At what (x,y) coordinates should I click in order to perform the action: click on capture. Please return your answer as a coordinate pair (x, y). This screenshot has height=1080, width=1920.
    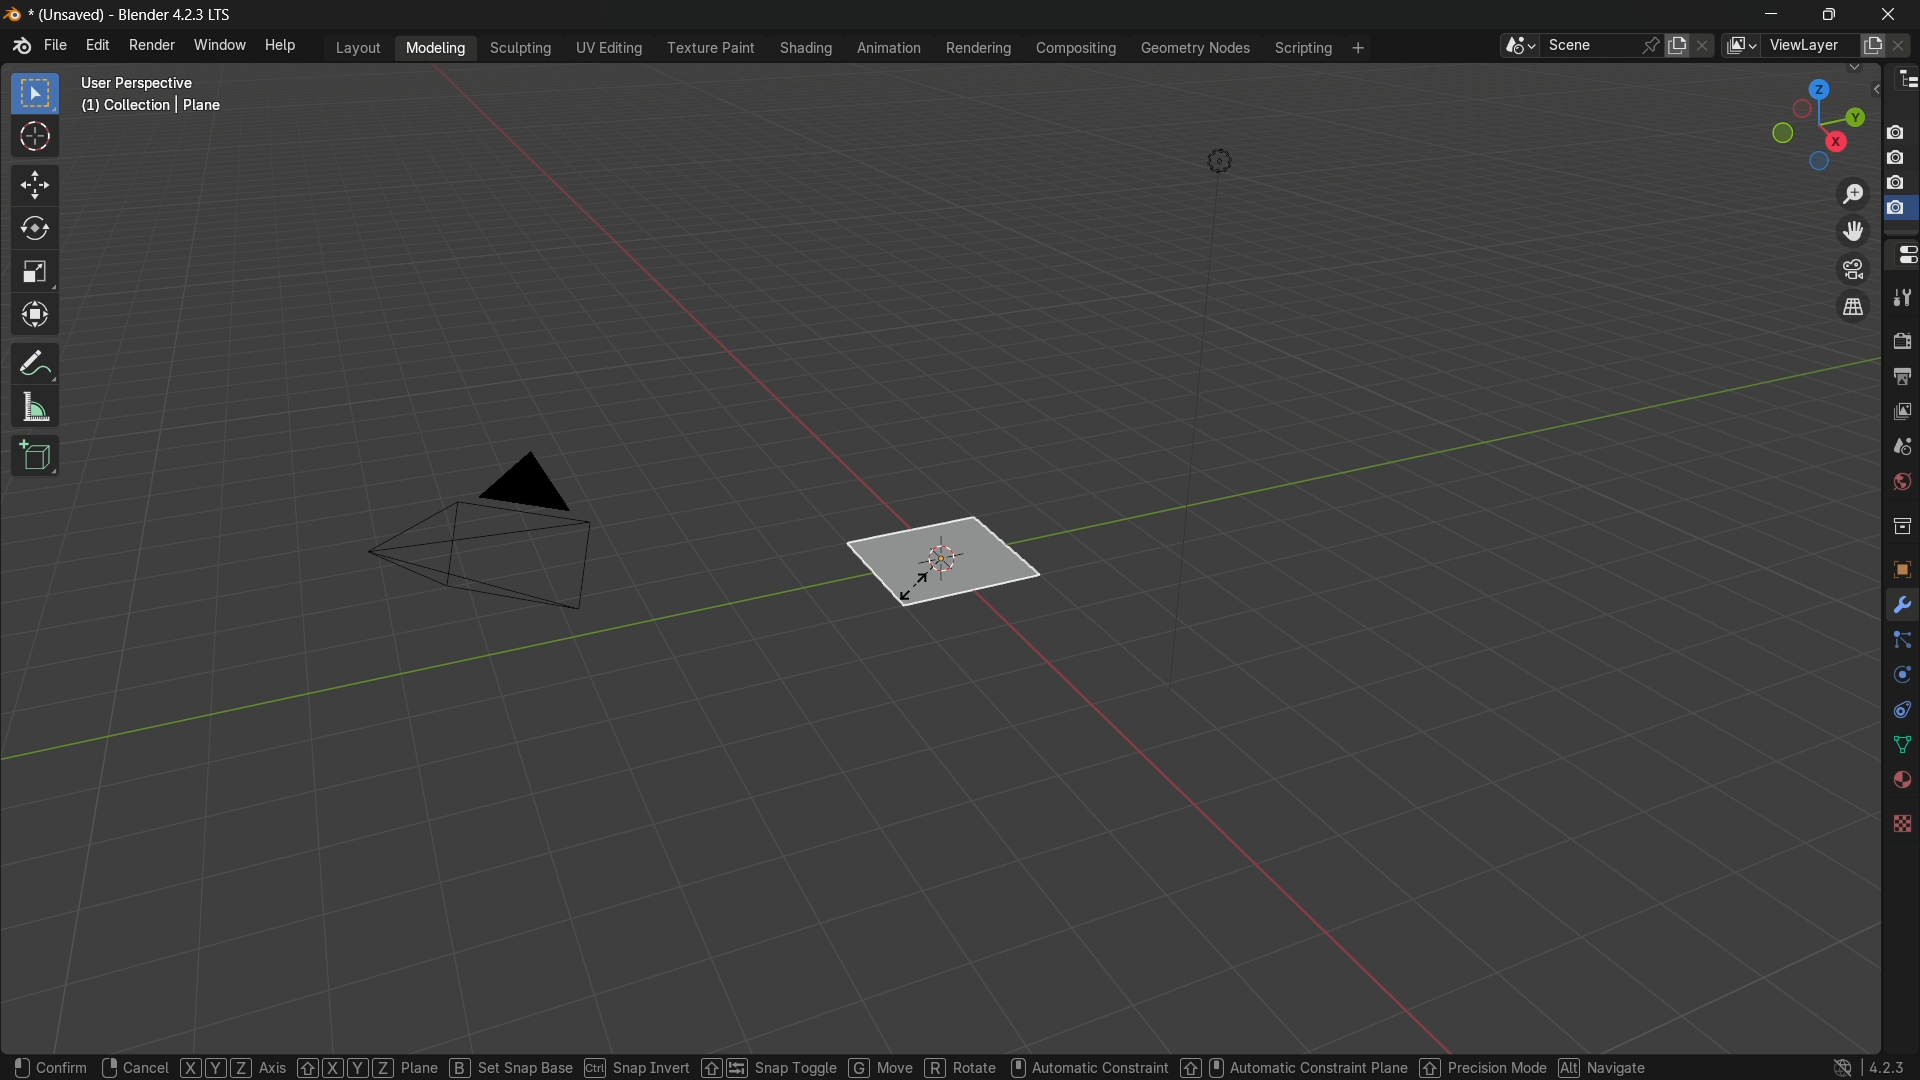
    Looking at the image, I should click on (1896, 156).